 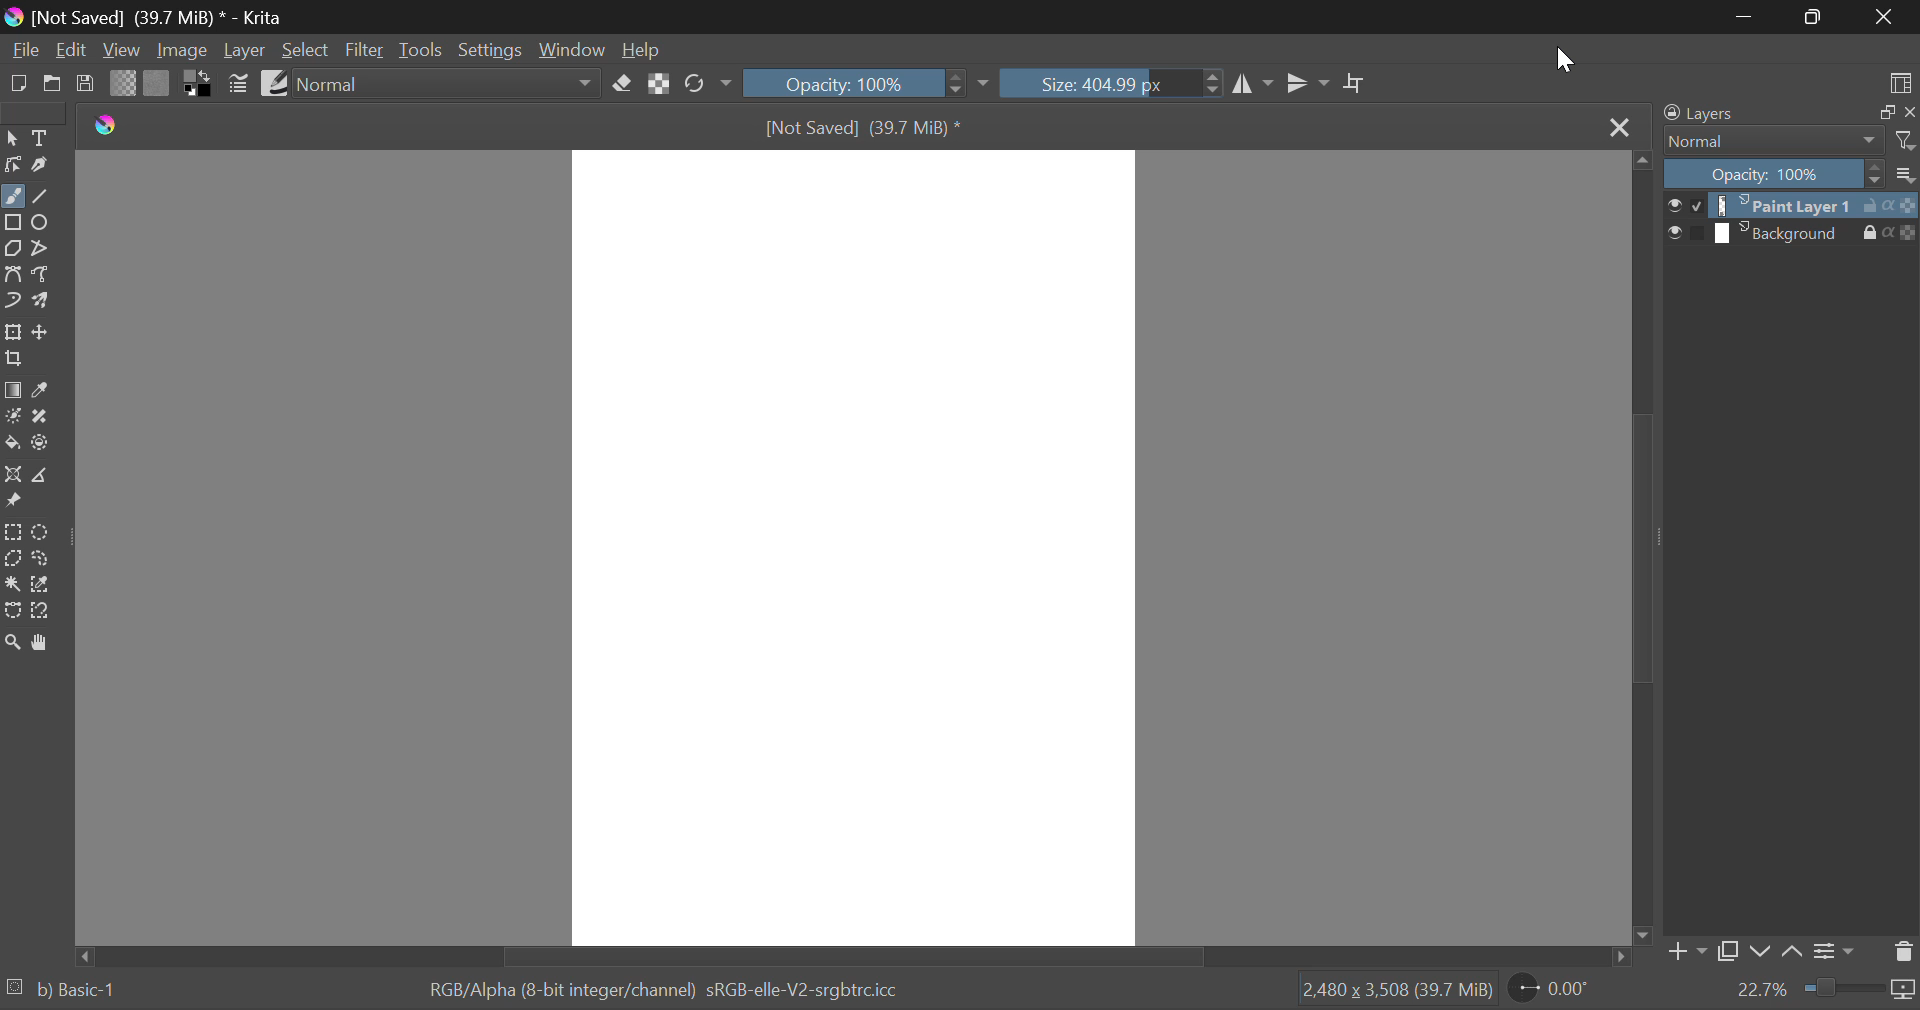 I want to click on Edit Shapes, so click(x=12, y=164).